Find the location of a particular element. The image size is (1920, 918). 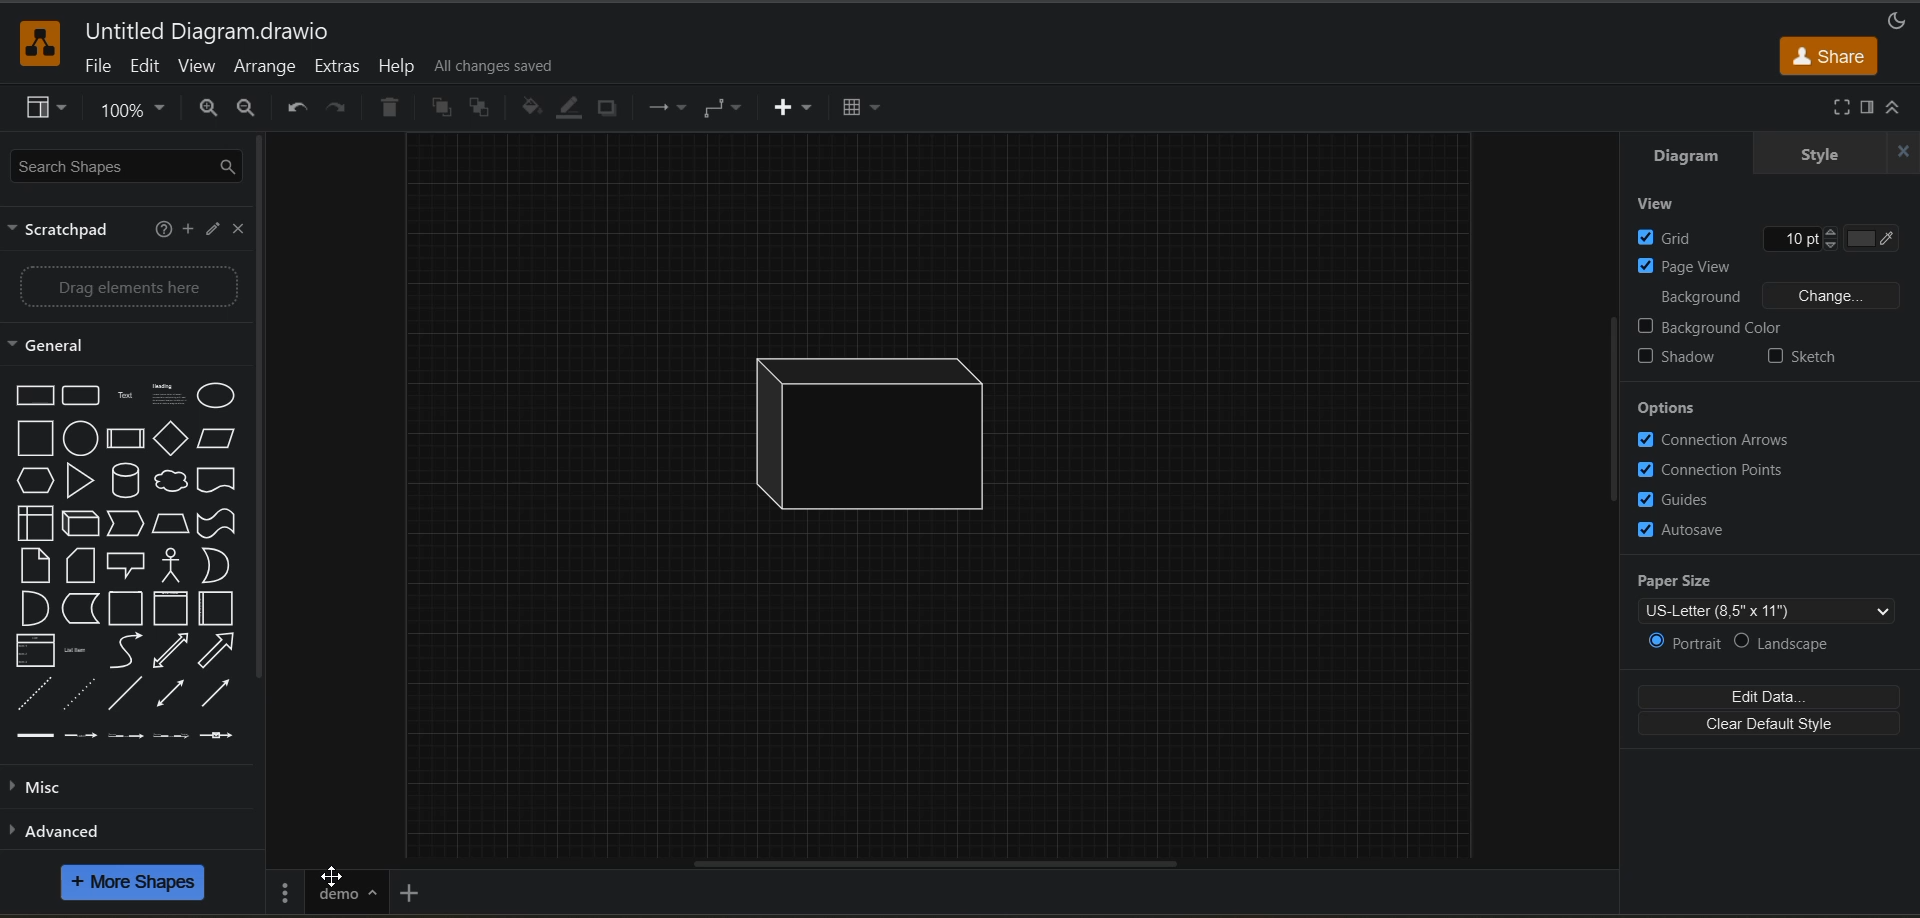

view is located at coordinates (45, 108).